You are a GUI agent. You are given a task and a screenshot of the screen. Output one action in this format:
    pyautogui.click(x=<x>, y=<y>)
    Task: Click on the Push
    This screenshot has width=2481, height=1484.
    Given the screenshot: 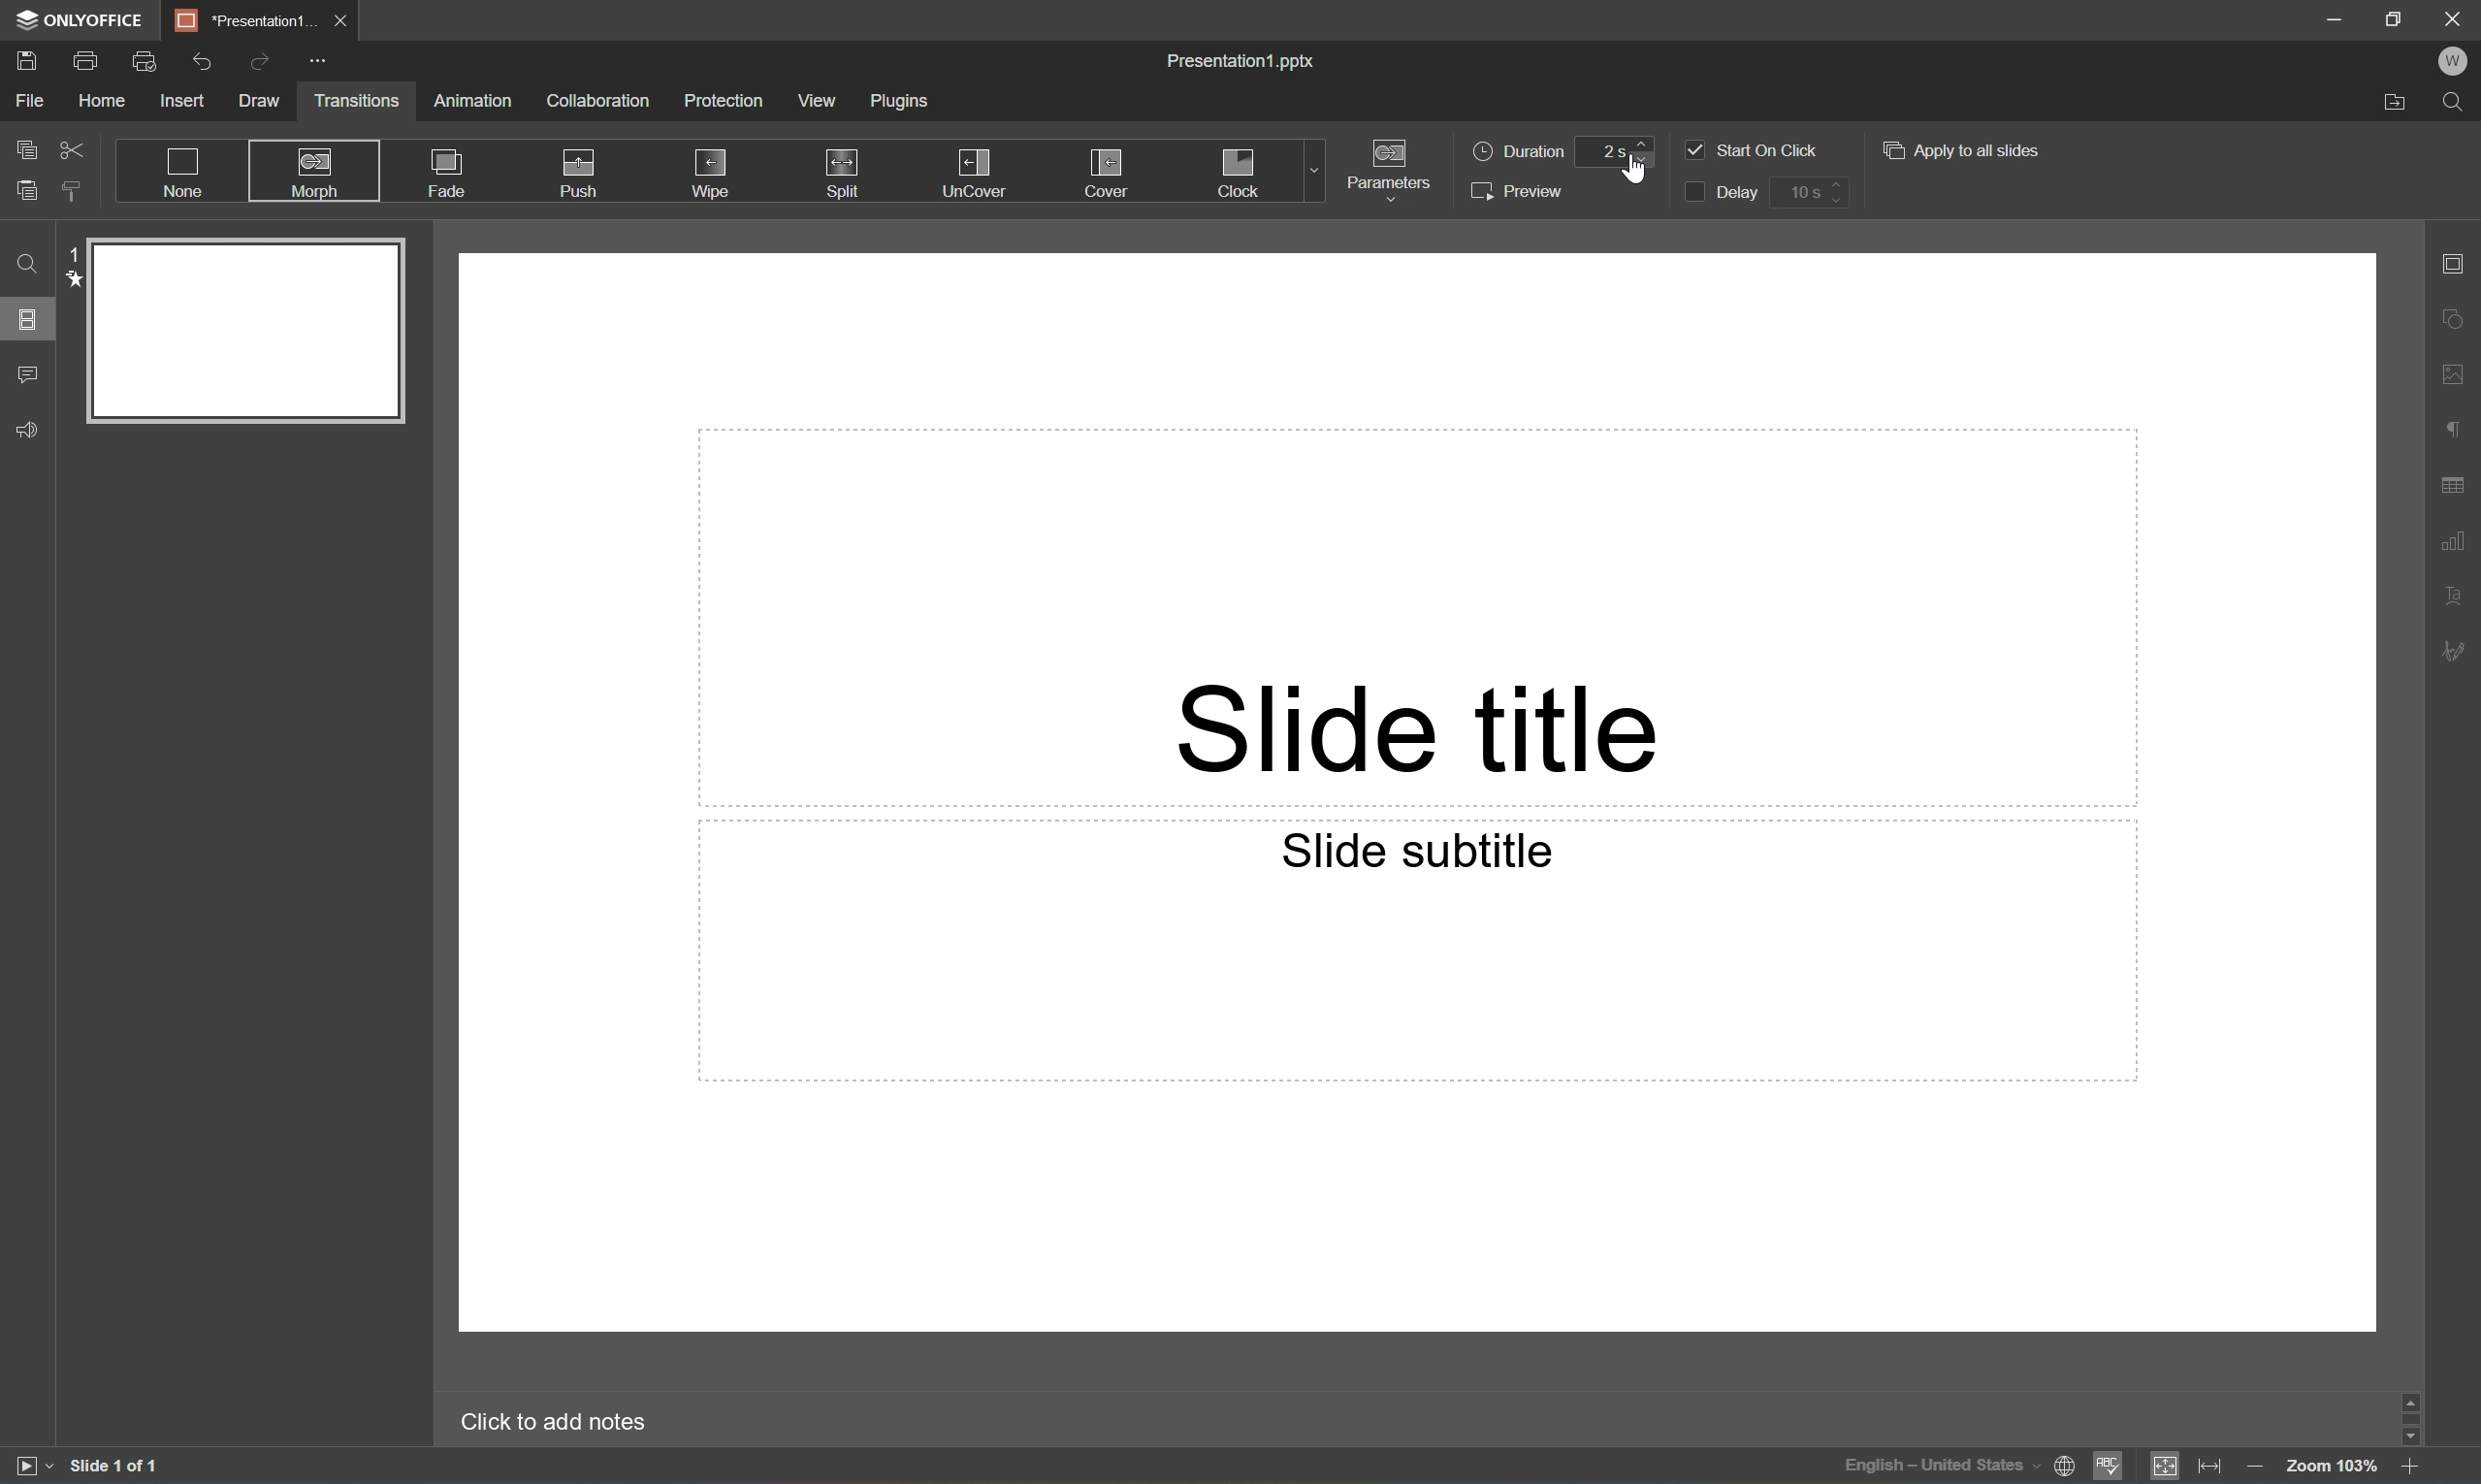 What is the action you would take?
    pyautogui.click(x=575, y=175)
    